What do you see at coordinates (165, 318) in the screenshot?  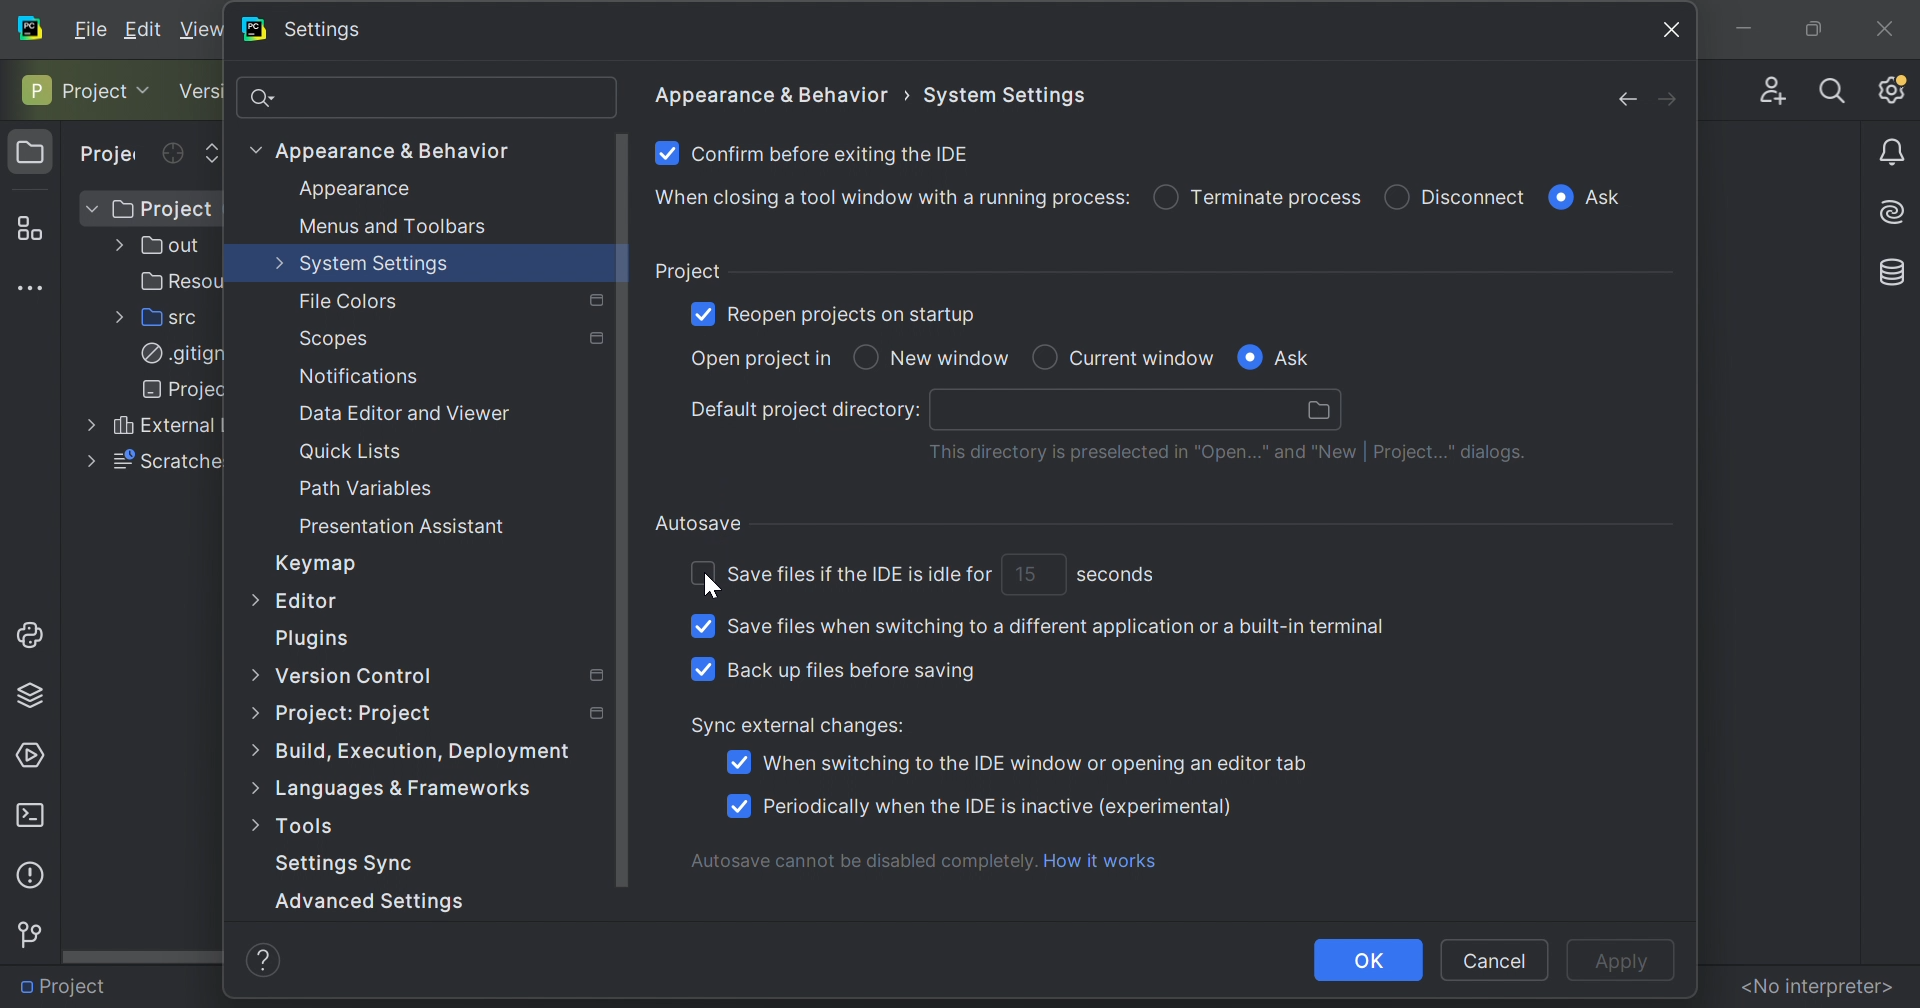 I see `src` at bounding box center [165, 318].